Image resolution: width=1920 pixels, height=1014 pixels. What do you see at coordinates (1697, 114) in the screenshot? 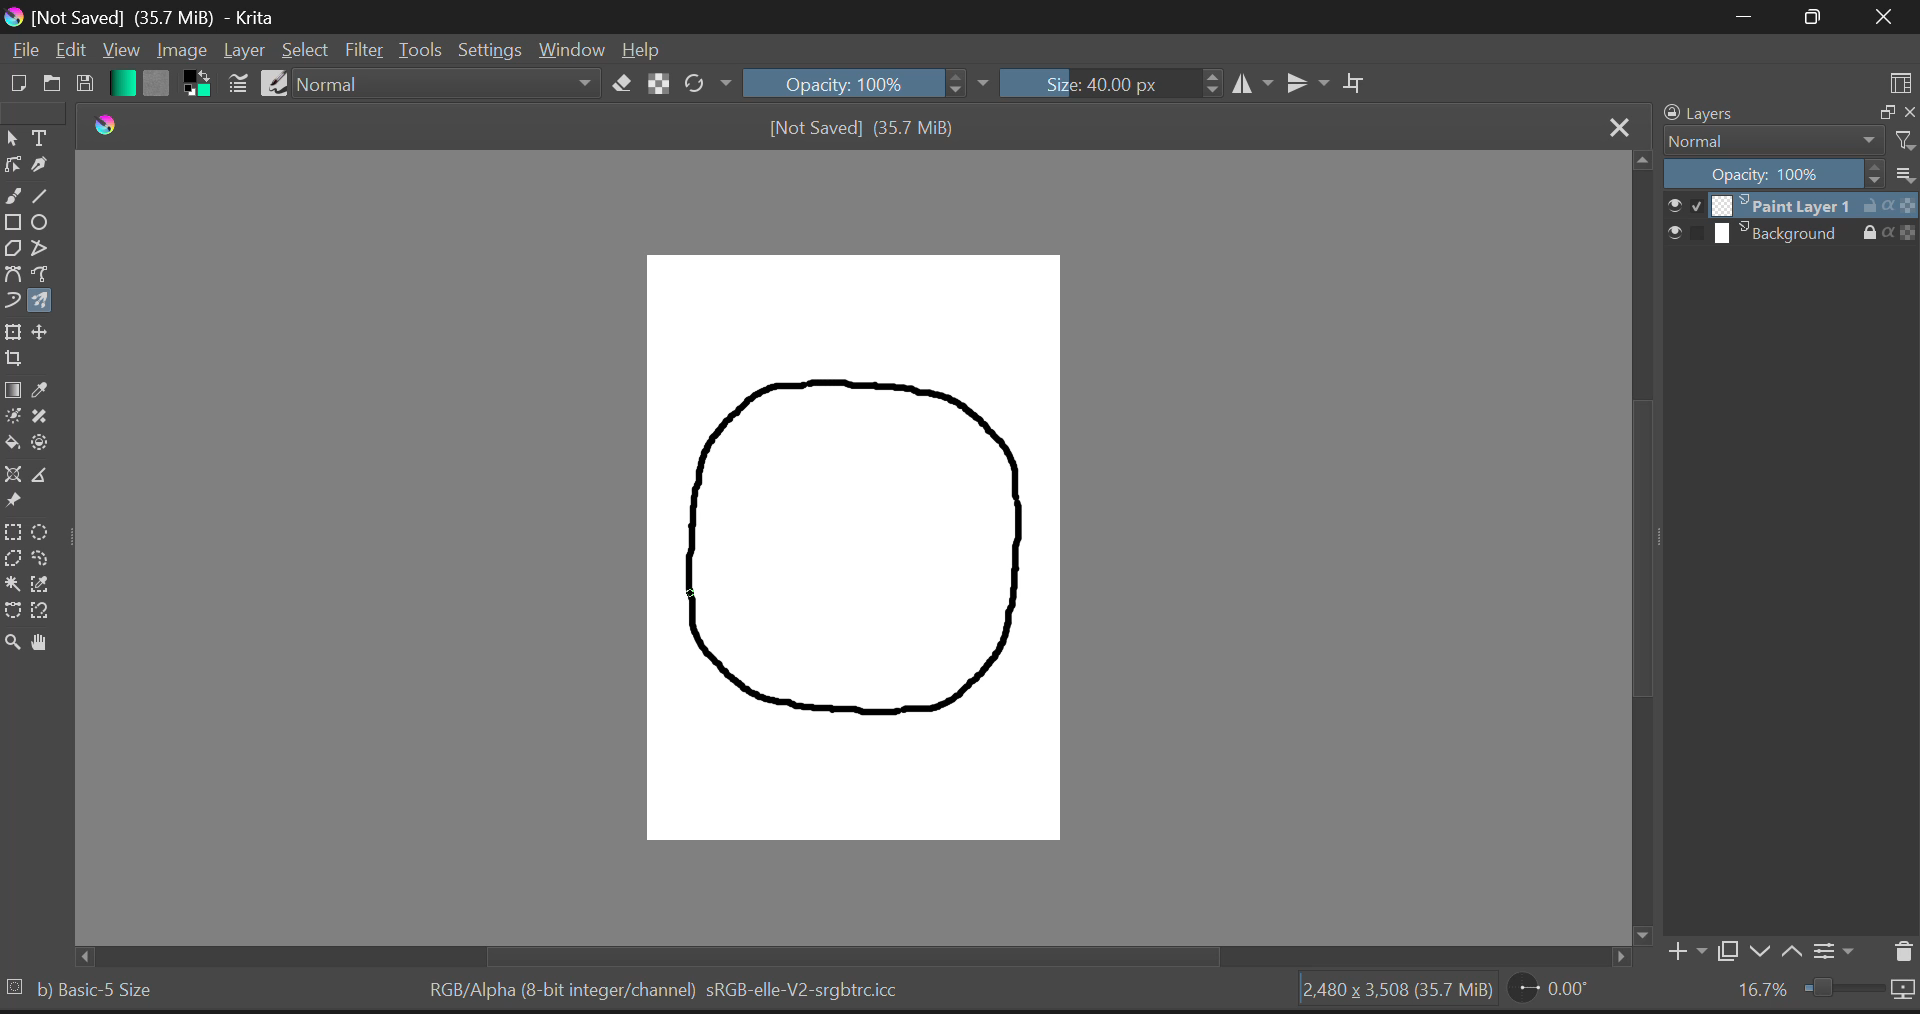
I see `Layers Docker Tab` at bounding box center [1697, 114].